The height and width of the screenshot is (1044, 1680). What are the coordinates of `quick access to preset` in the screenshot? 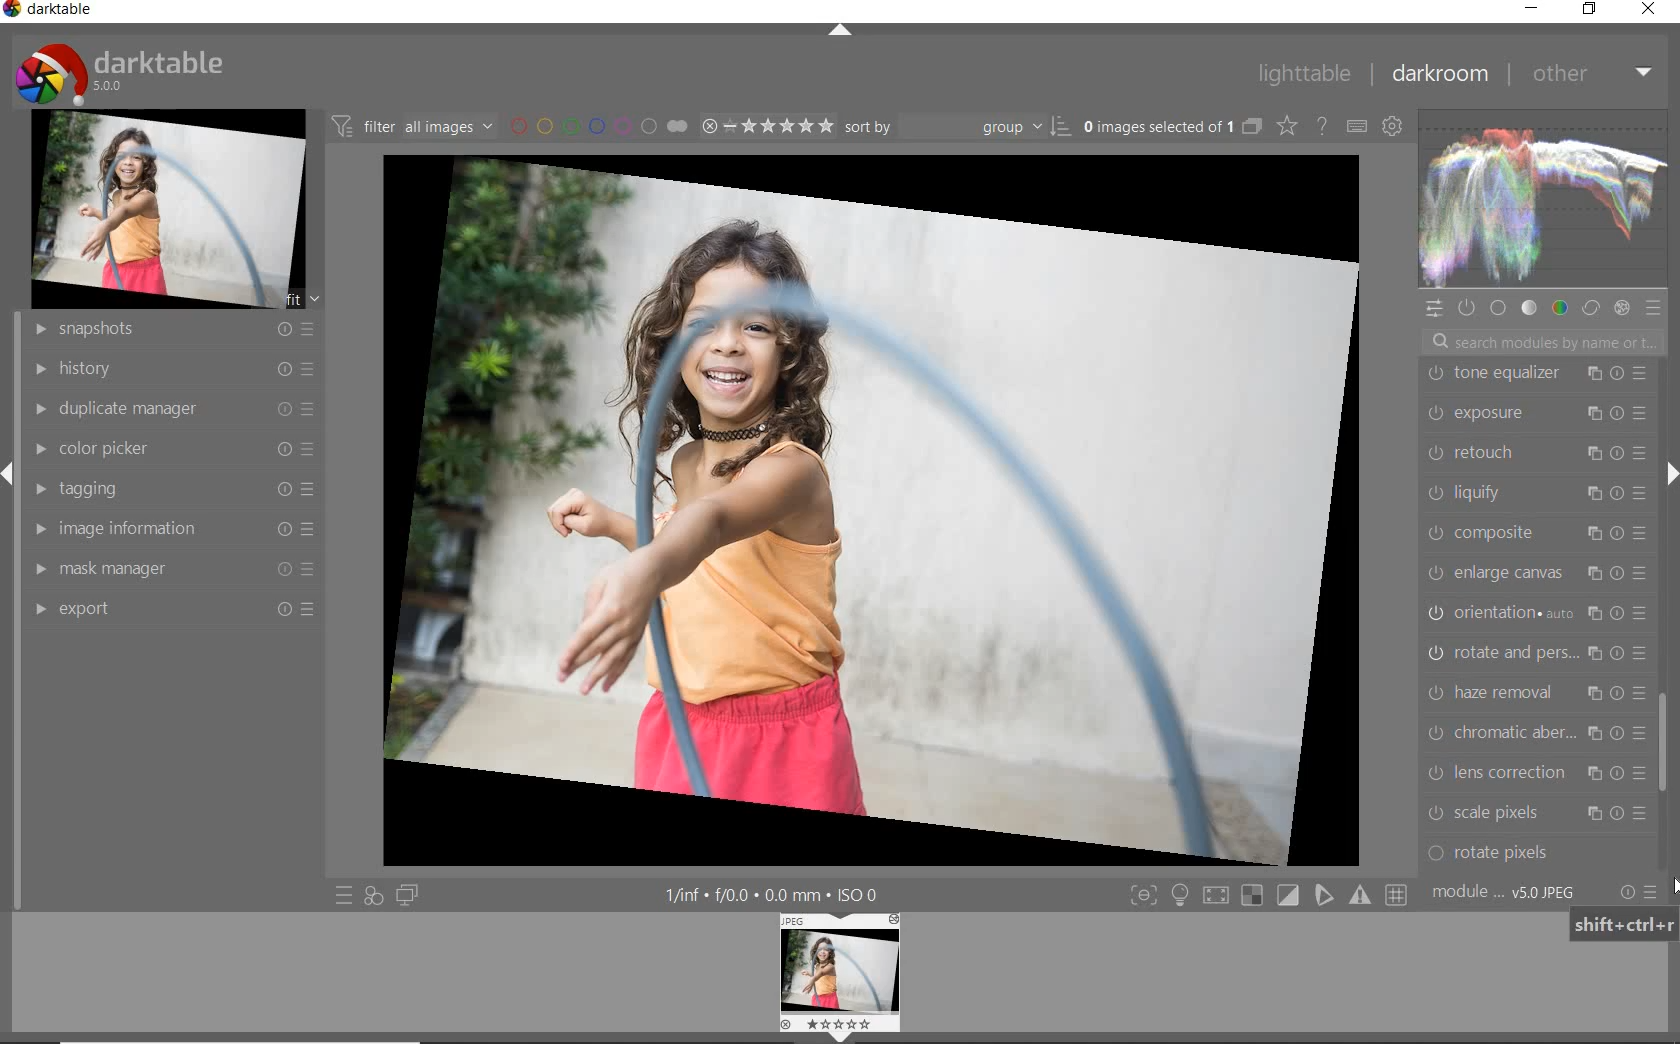 It's located at (345, 894).